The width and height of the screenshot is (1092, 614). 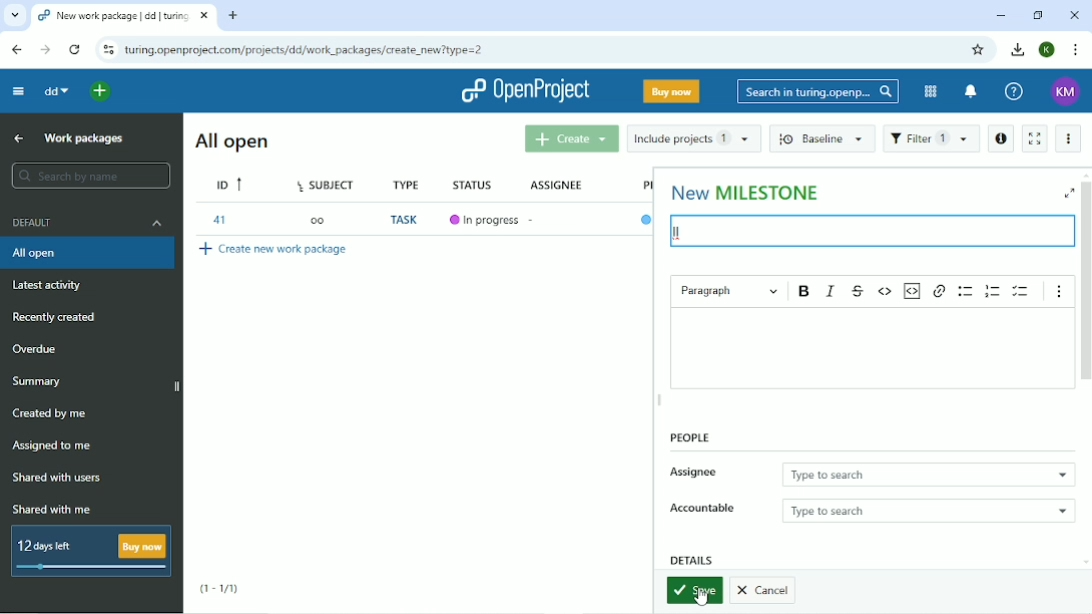 What do you see at coordinates (92, 553) in the screenshot?
I see `12 days left` at bounding box center [92, 553].